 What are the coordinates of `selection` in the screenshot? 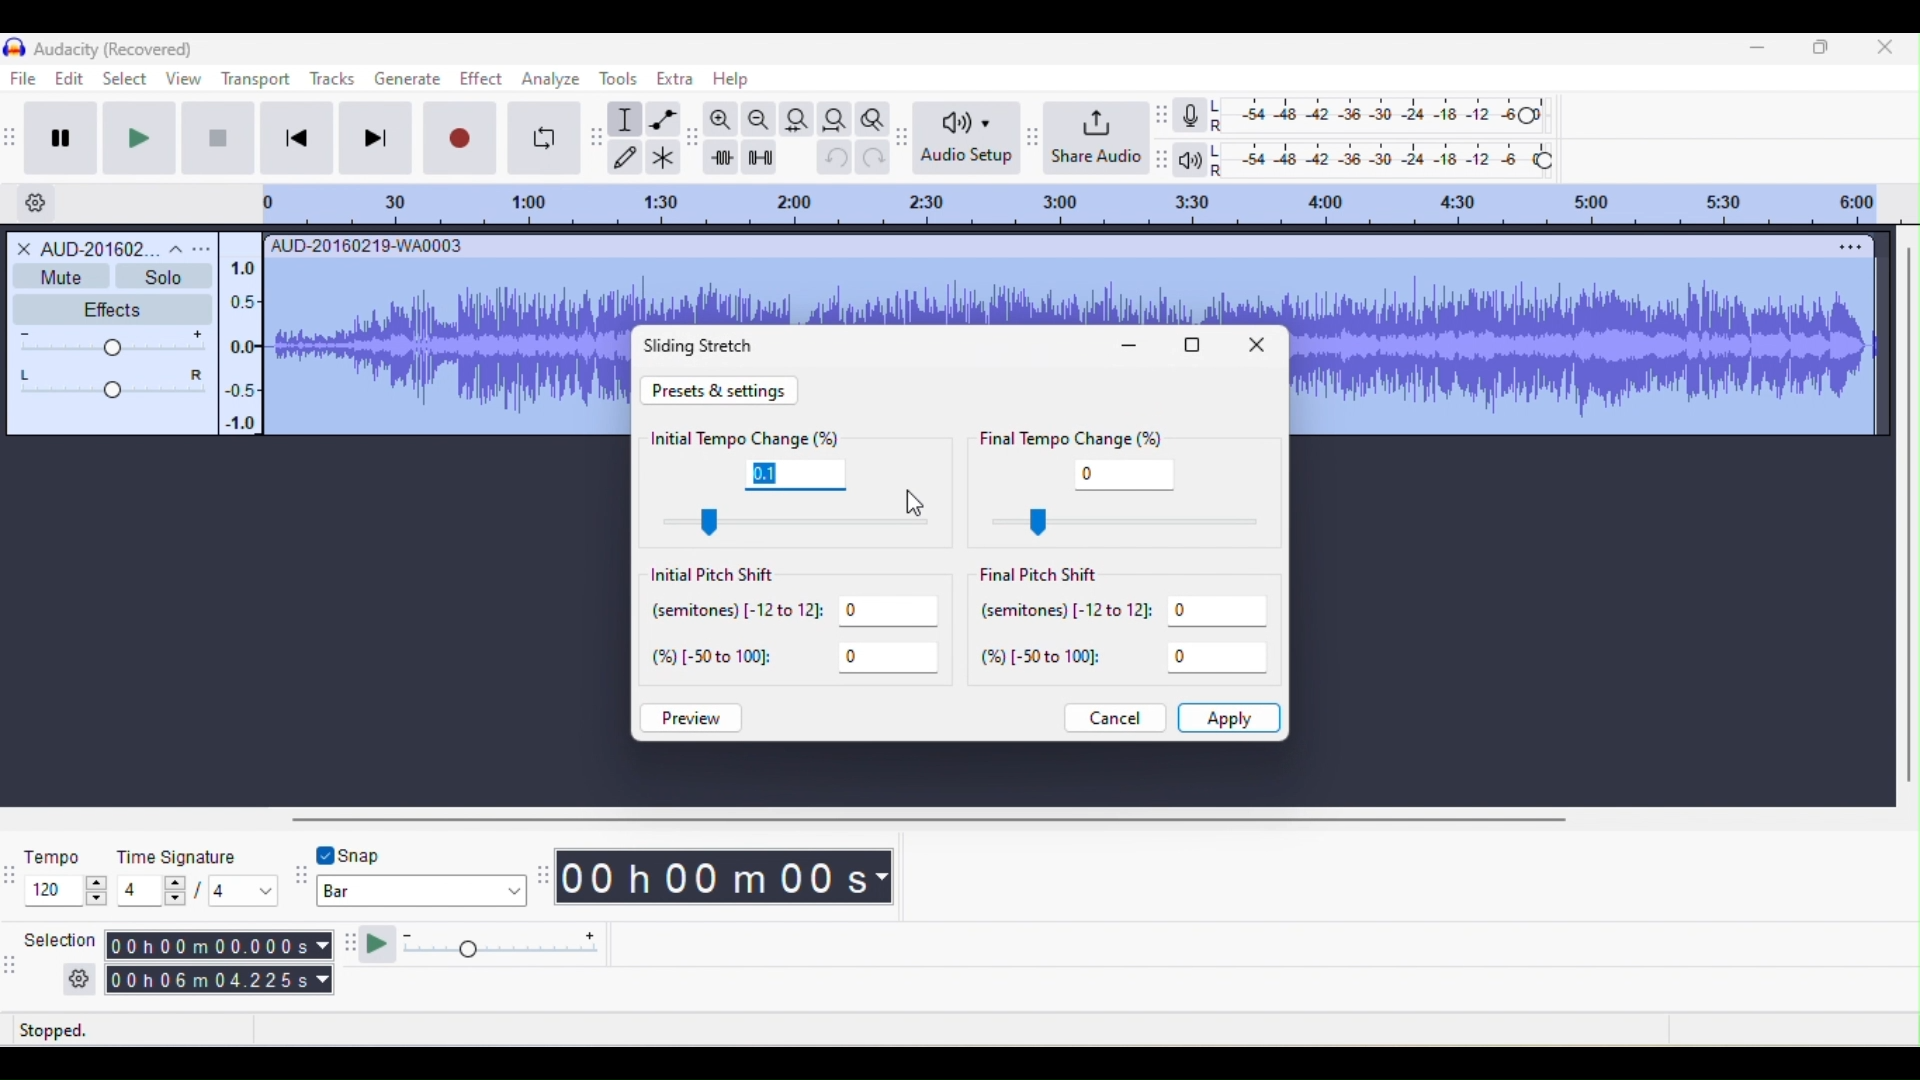 It's located at (57, 959).